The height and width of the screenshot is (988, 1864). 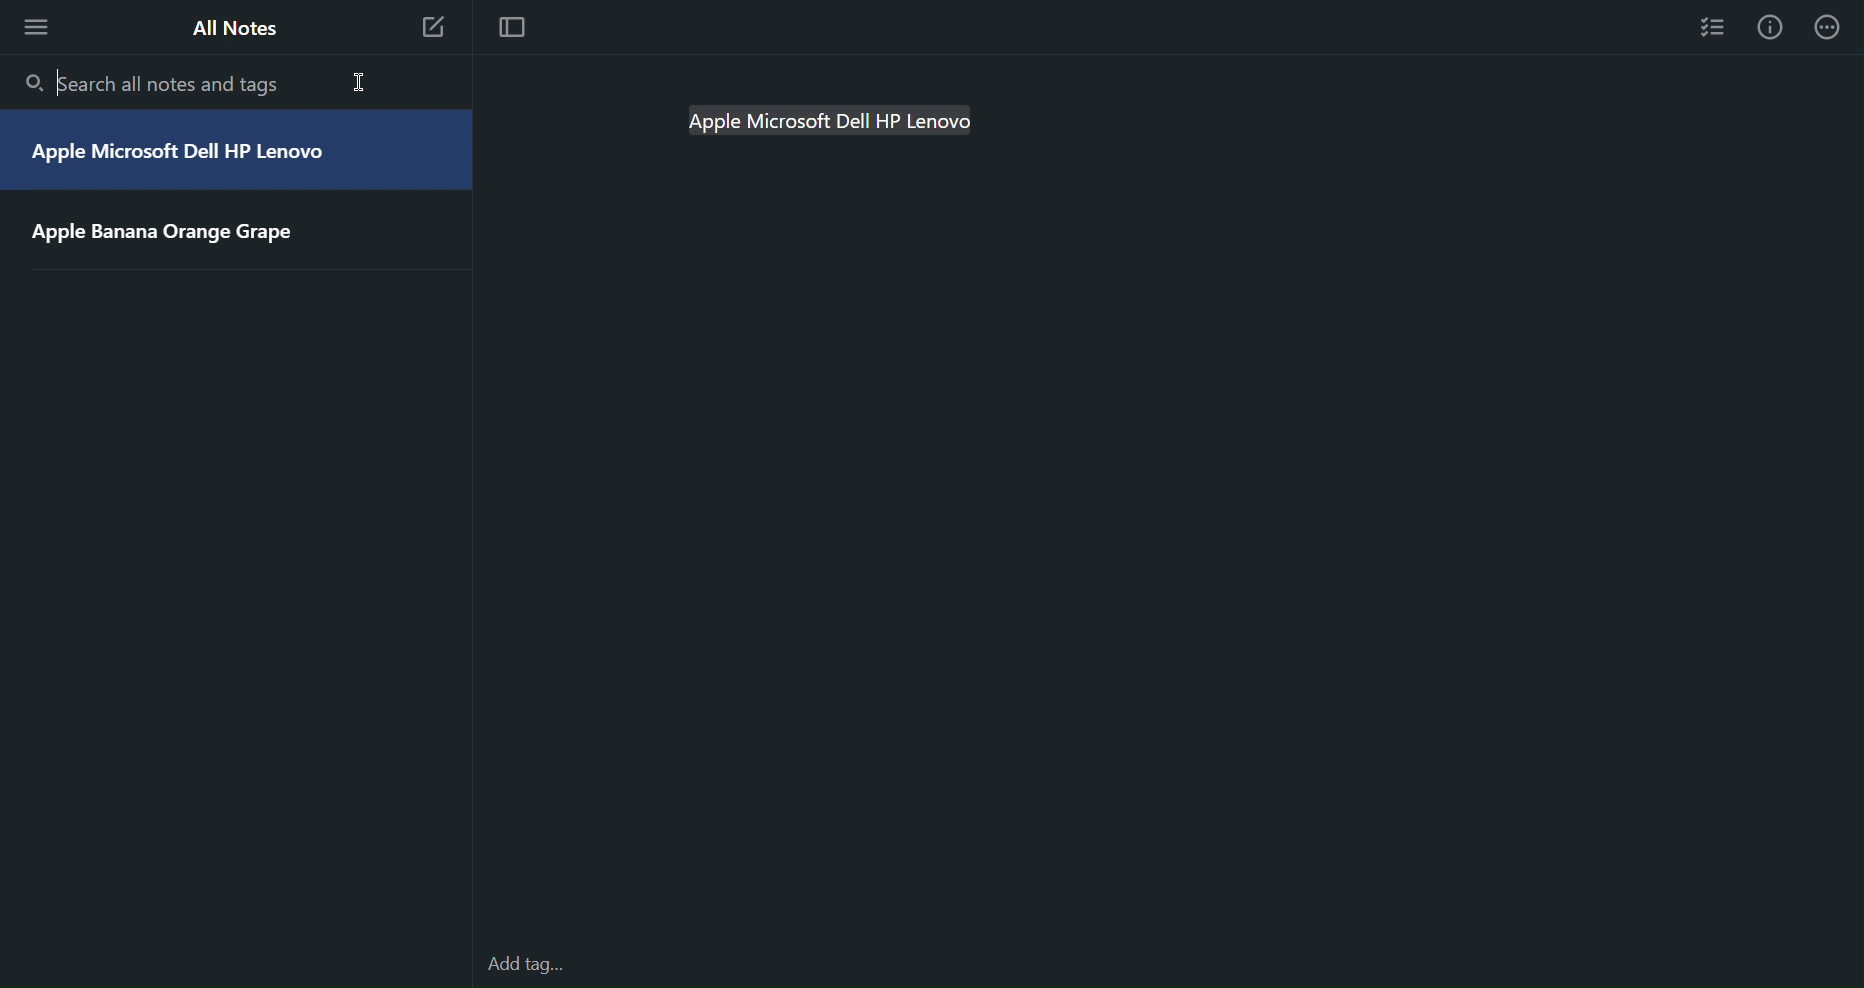 I want to click on Apple Microsoft Dell HP Lenovo, so click(x=182, y=155).